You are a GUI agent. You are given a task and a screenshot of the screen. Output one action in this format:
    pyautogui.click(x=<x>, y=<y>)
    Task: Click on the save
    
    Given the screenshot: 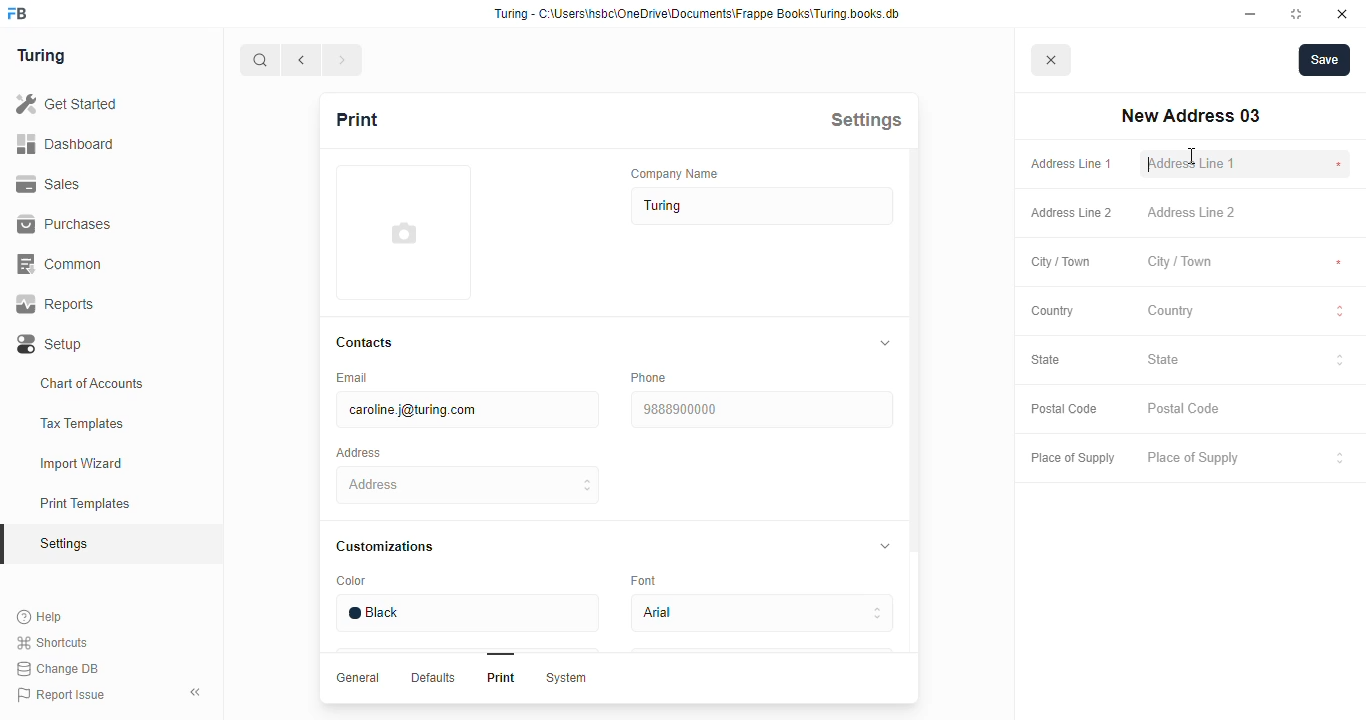 What is the action you would take?
    pyautogui.click(x=1325, y=60)
    